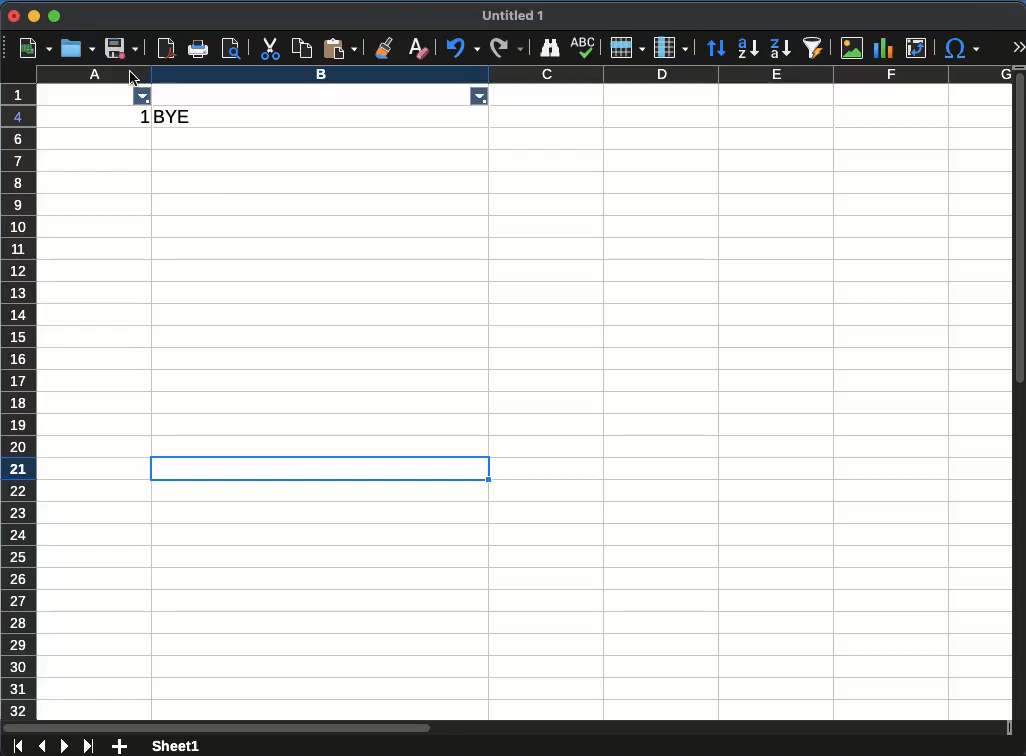 The height and width of the screenshot is (756, 1026). I want to click on filter, so click(476, 95).